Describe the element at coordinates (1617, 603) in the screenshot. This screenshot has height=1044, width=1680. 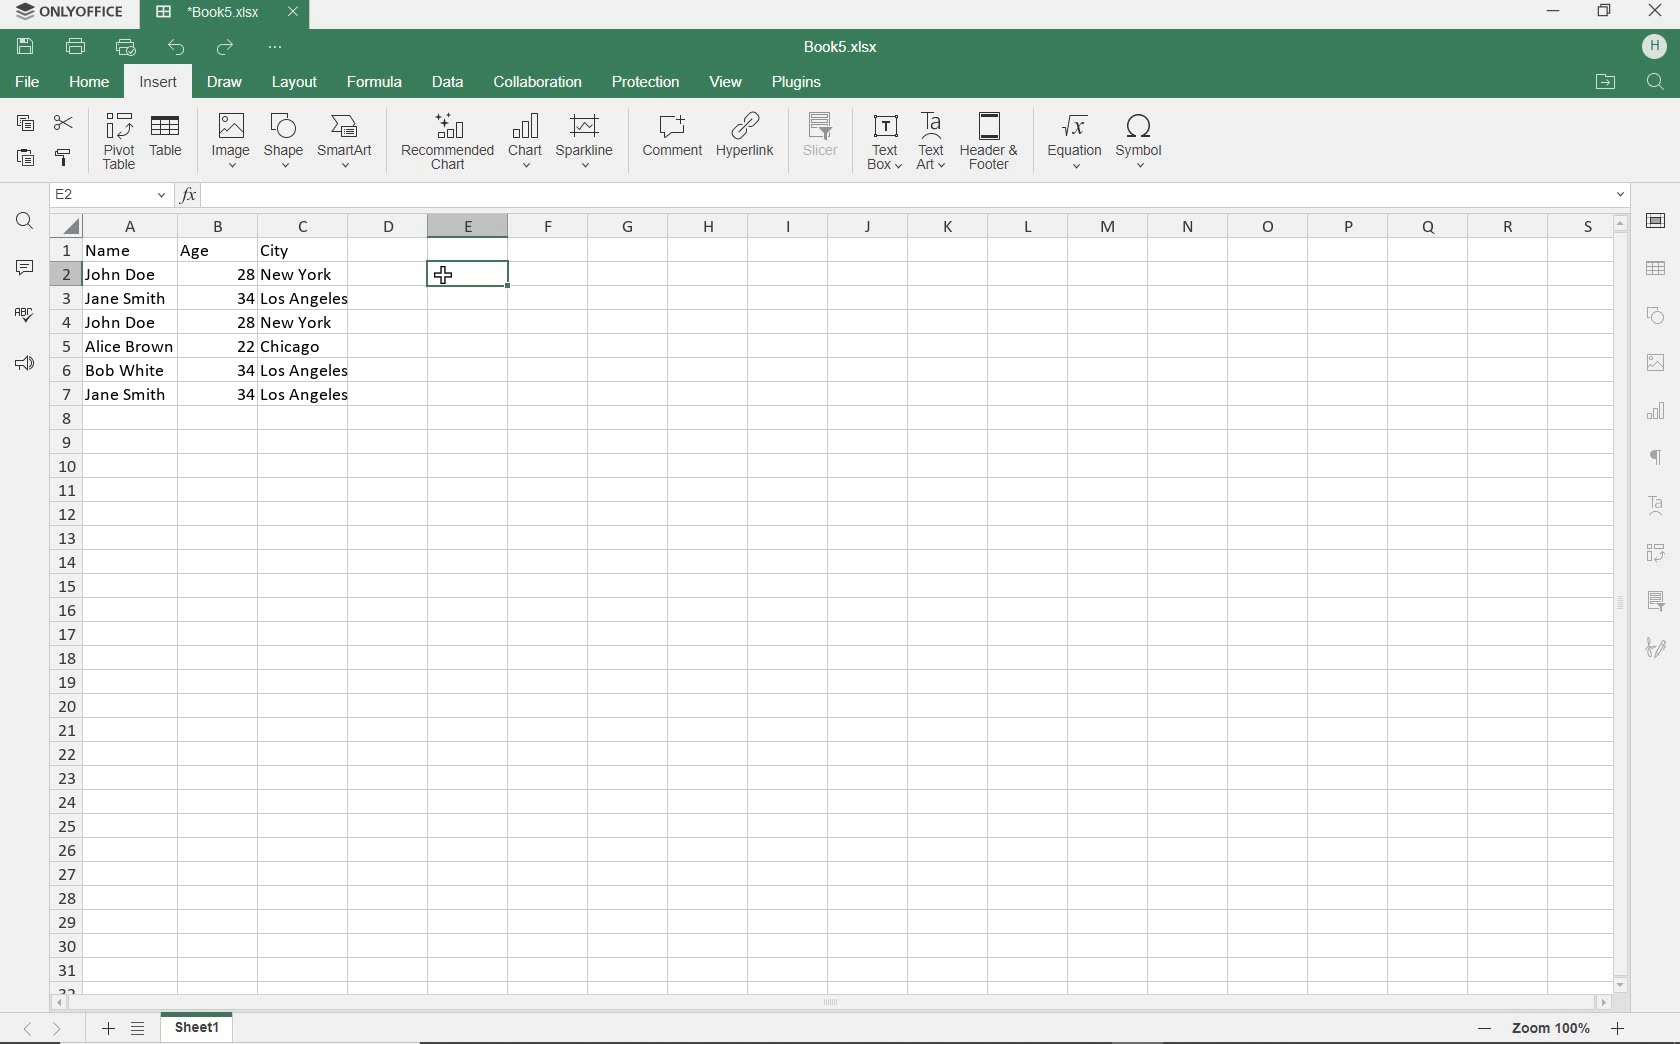
I see `SCROLLBAR` at that location.